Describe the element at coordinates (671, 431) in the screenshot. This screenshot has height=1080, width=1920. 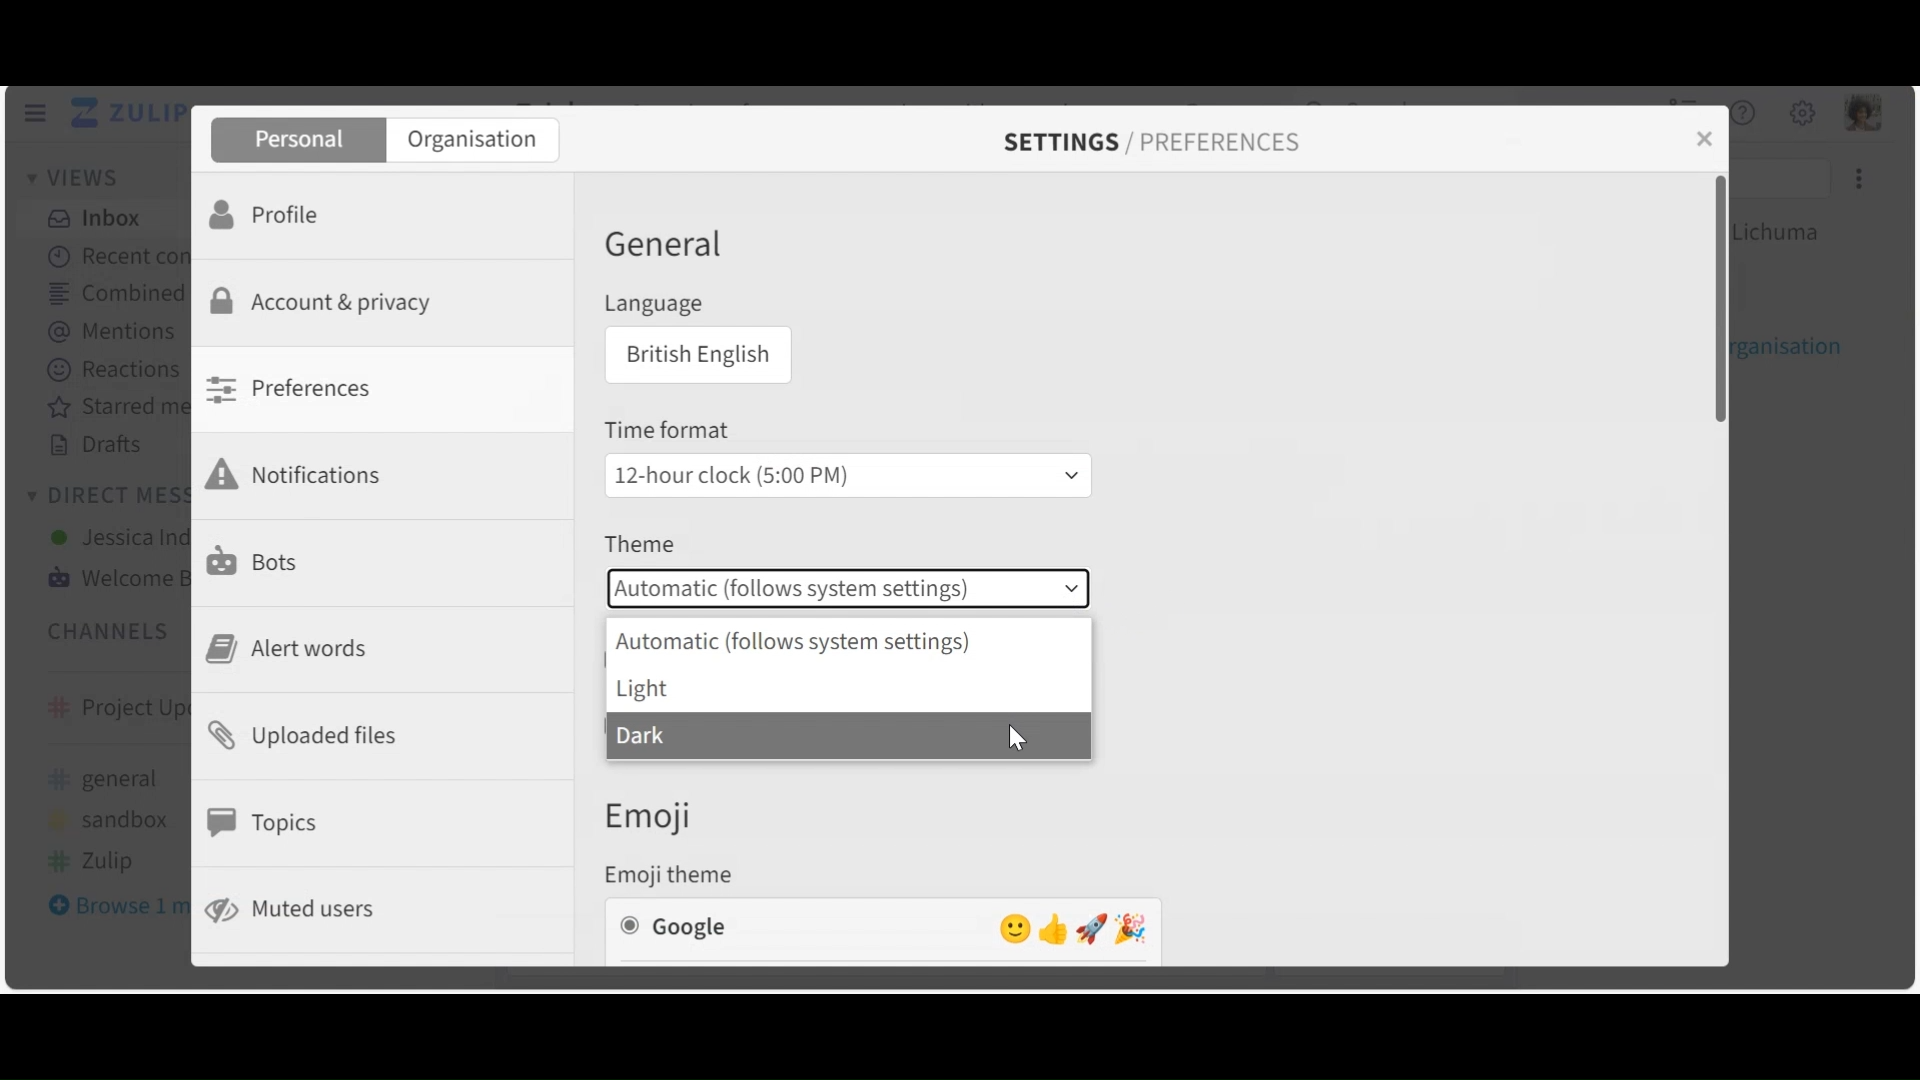
I see `Time Format` at that location.